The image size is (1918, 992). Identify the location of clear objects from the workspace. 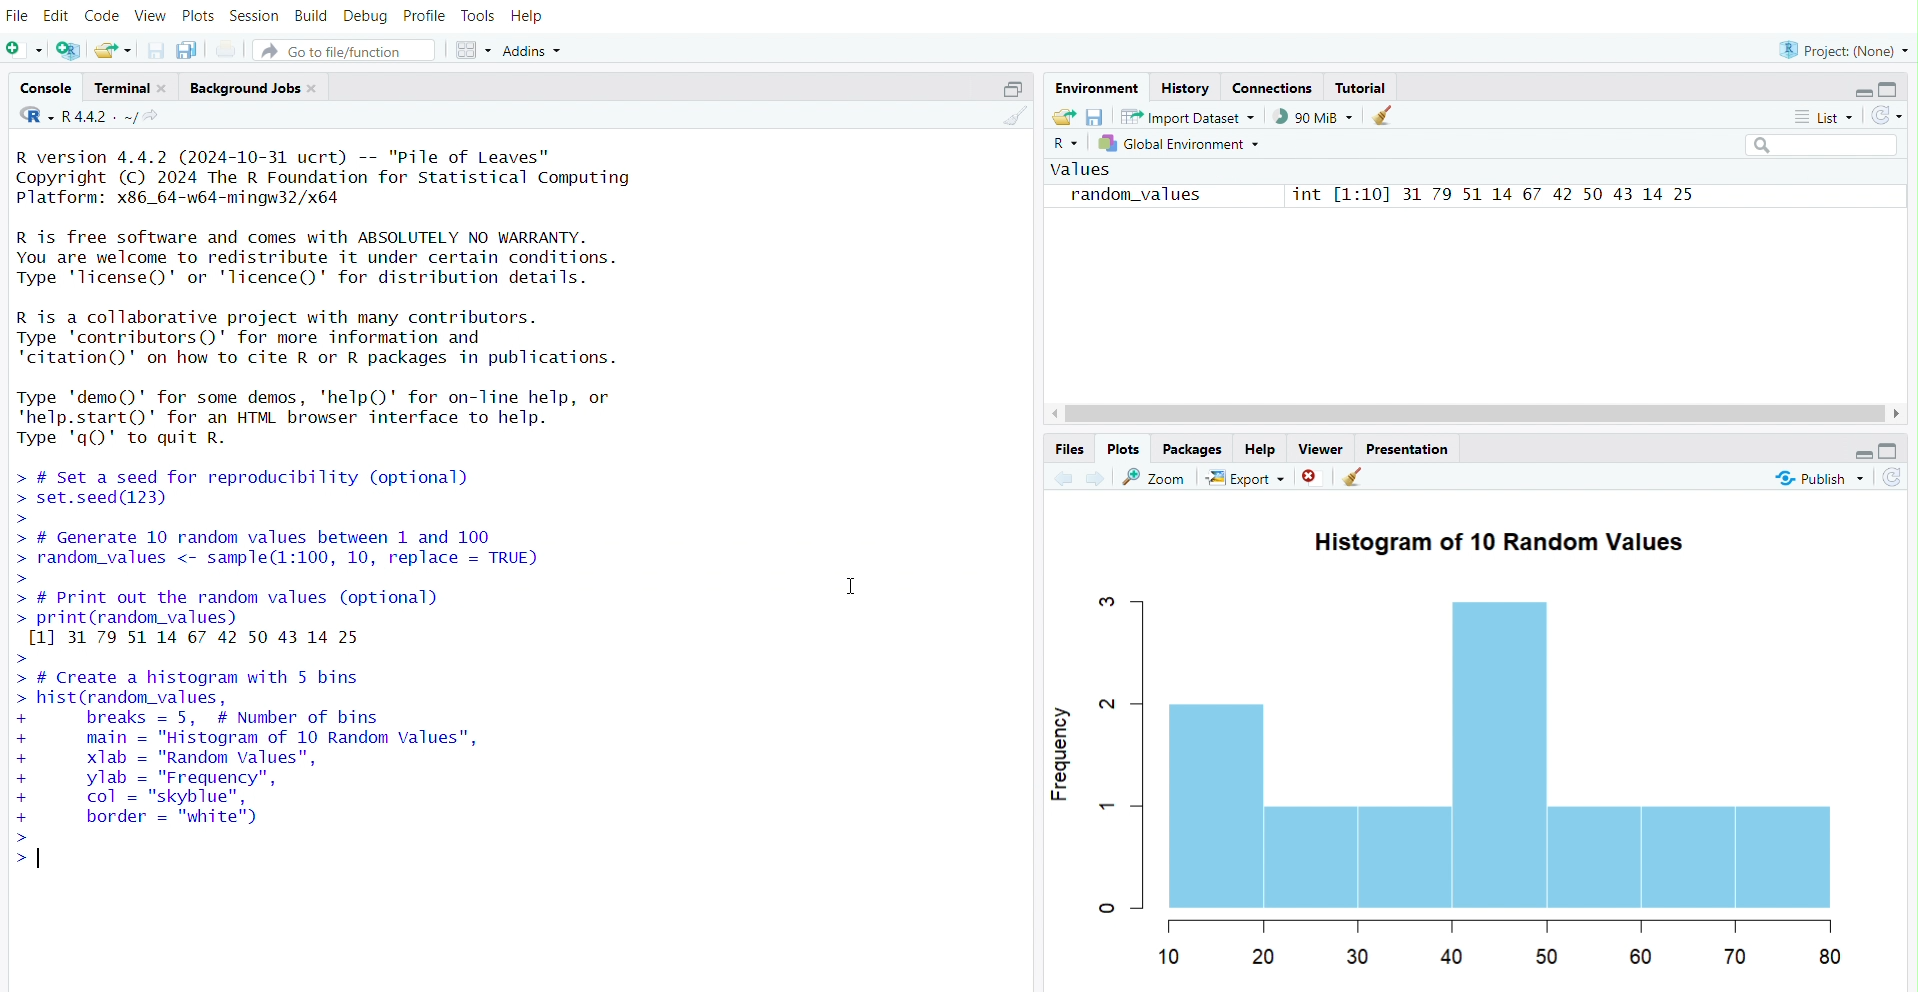
(1385, 116).